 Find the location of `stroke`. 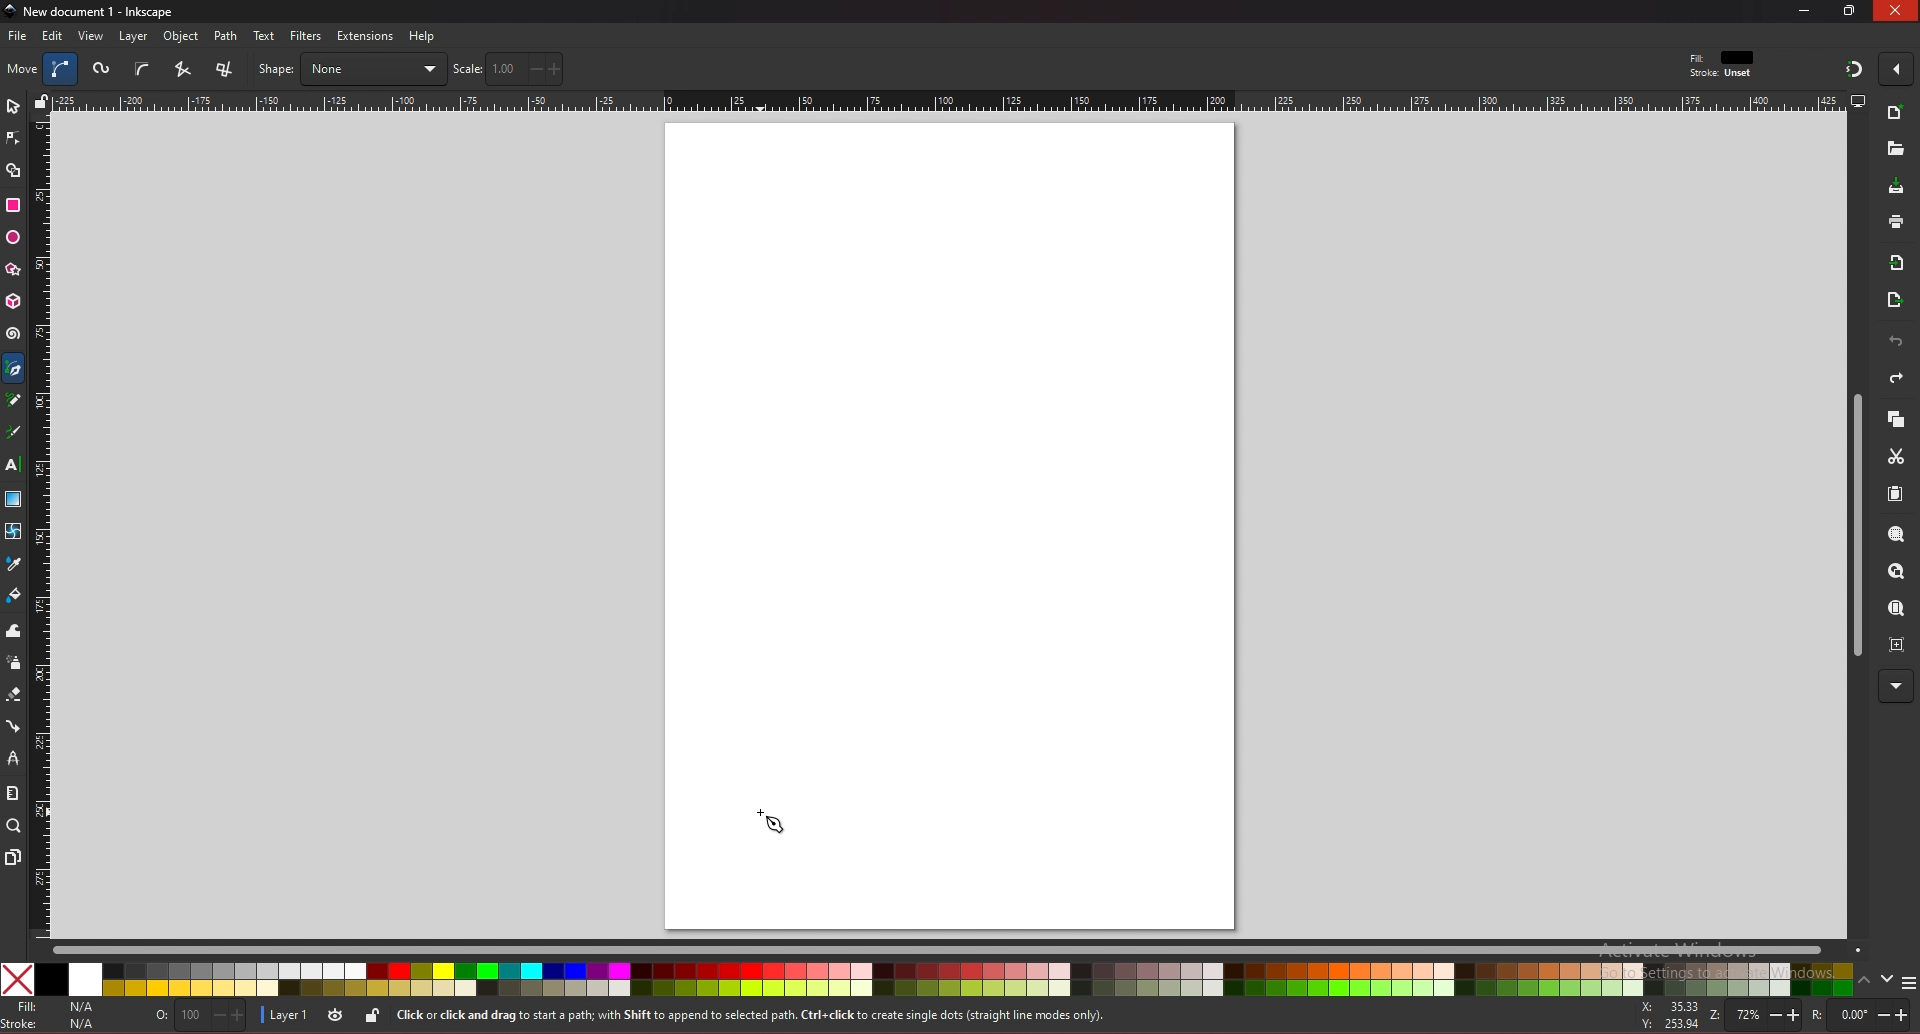

stroke is located at coordinates (1721, 74).